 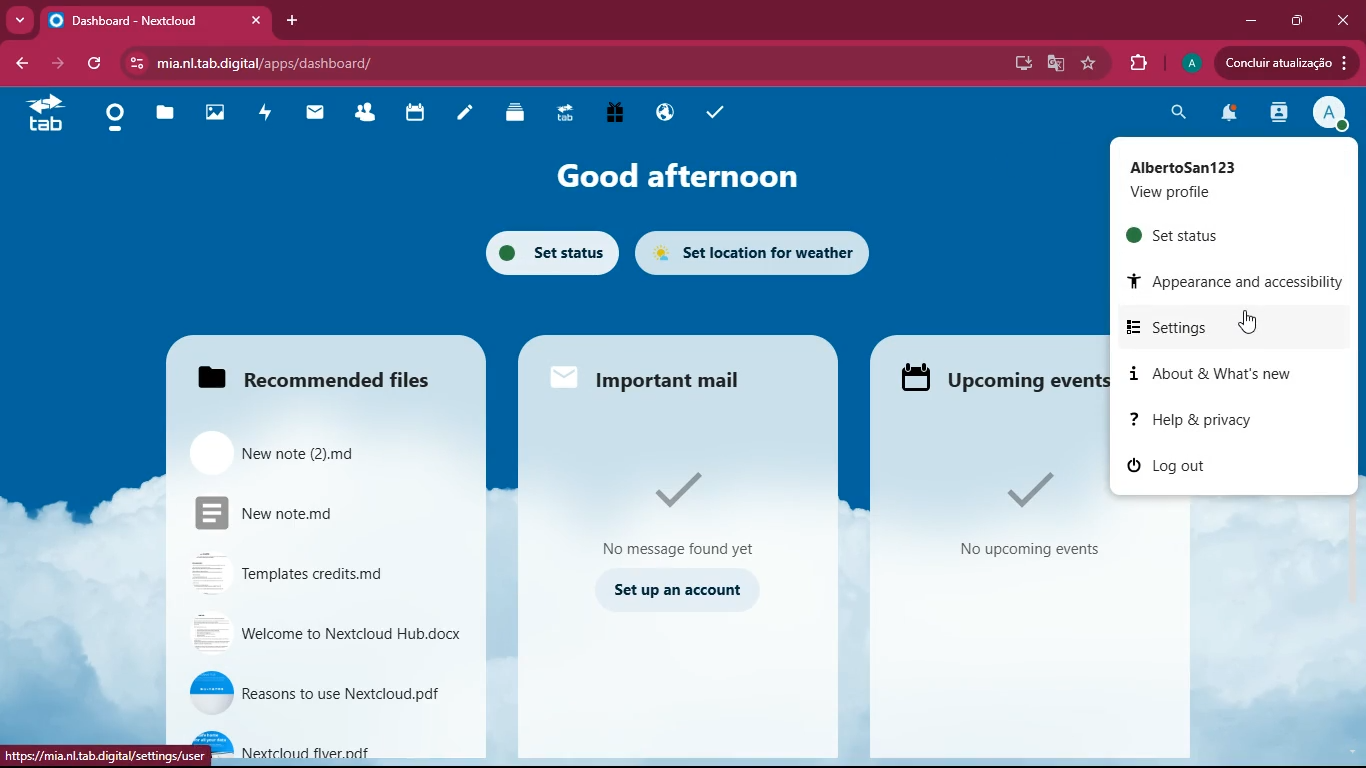 What do you see at coordinates (1296, 21) in the screenshot?
I see `maximize` at bounding box center [1296, 21].